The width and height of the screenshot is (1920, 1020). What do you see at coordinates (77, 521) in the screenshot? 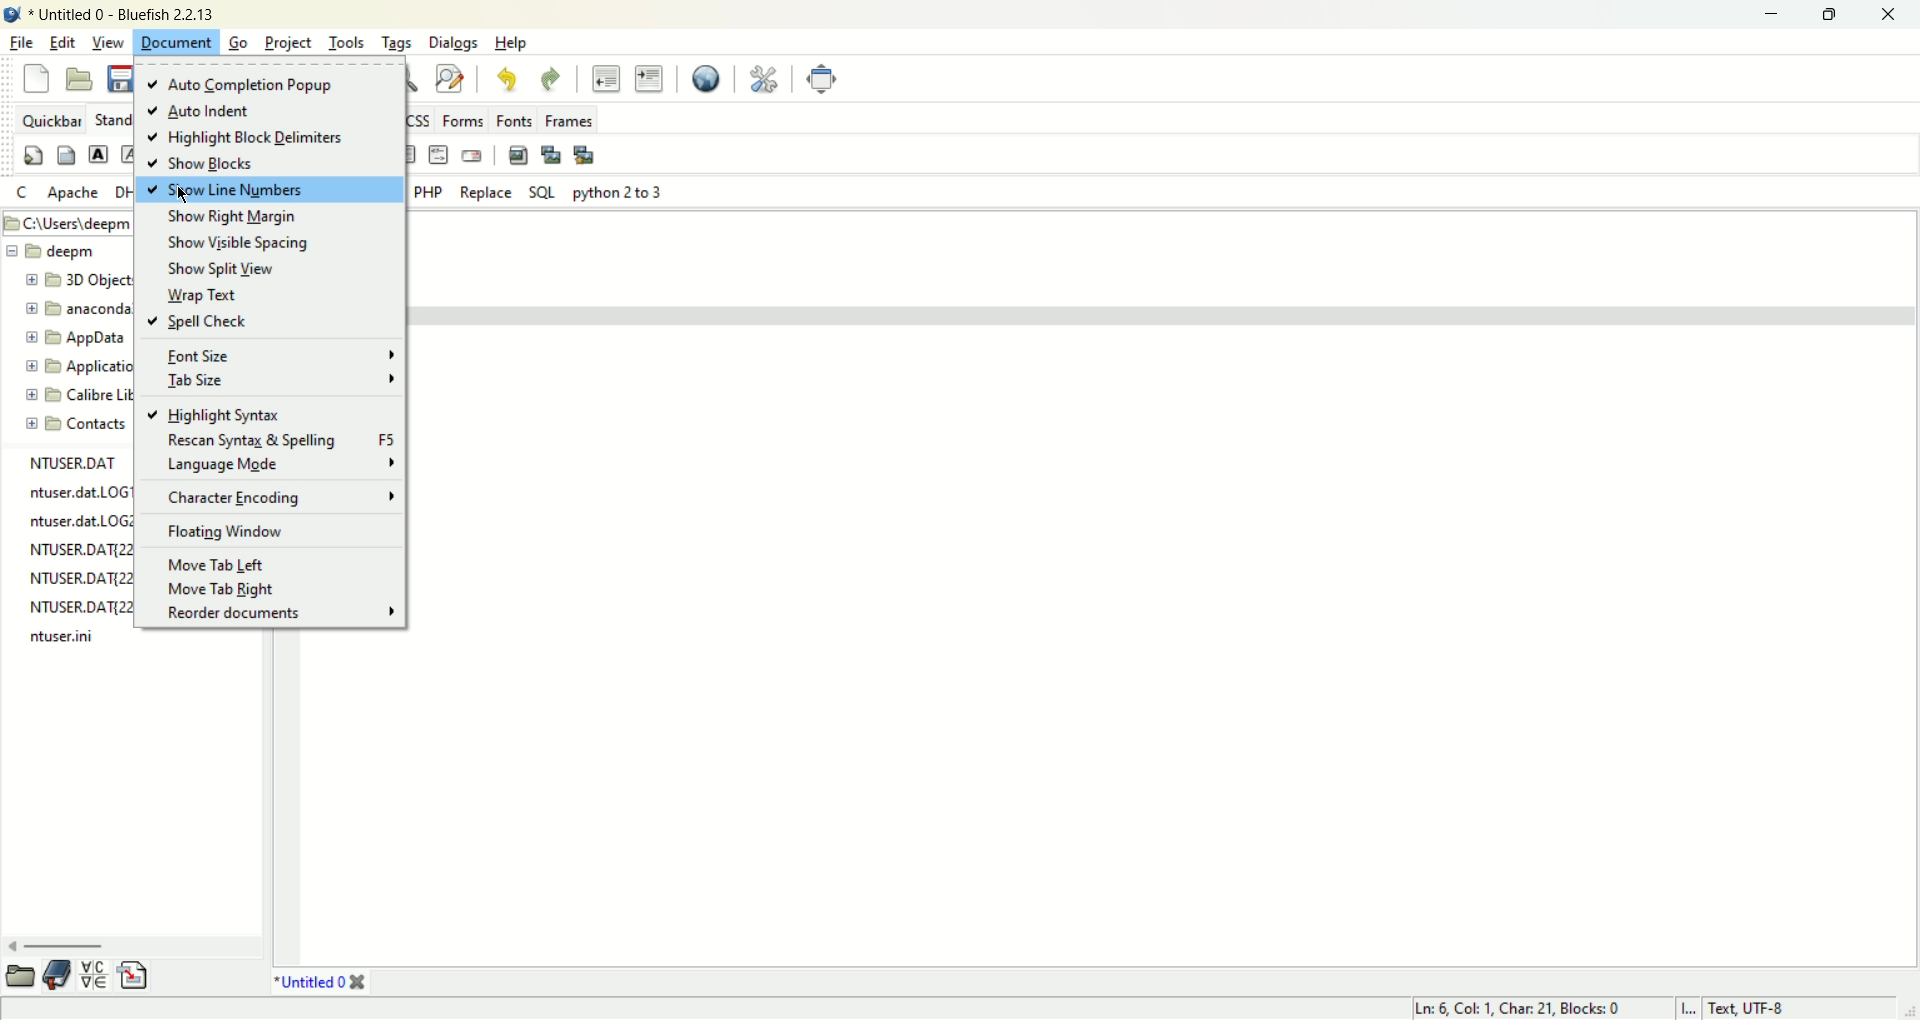
I see `ntuser.dat.LOG` at bounding box center [77, 521].